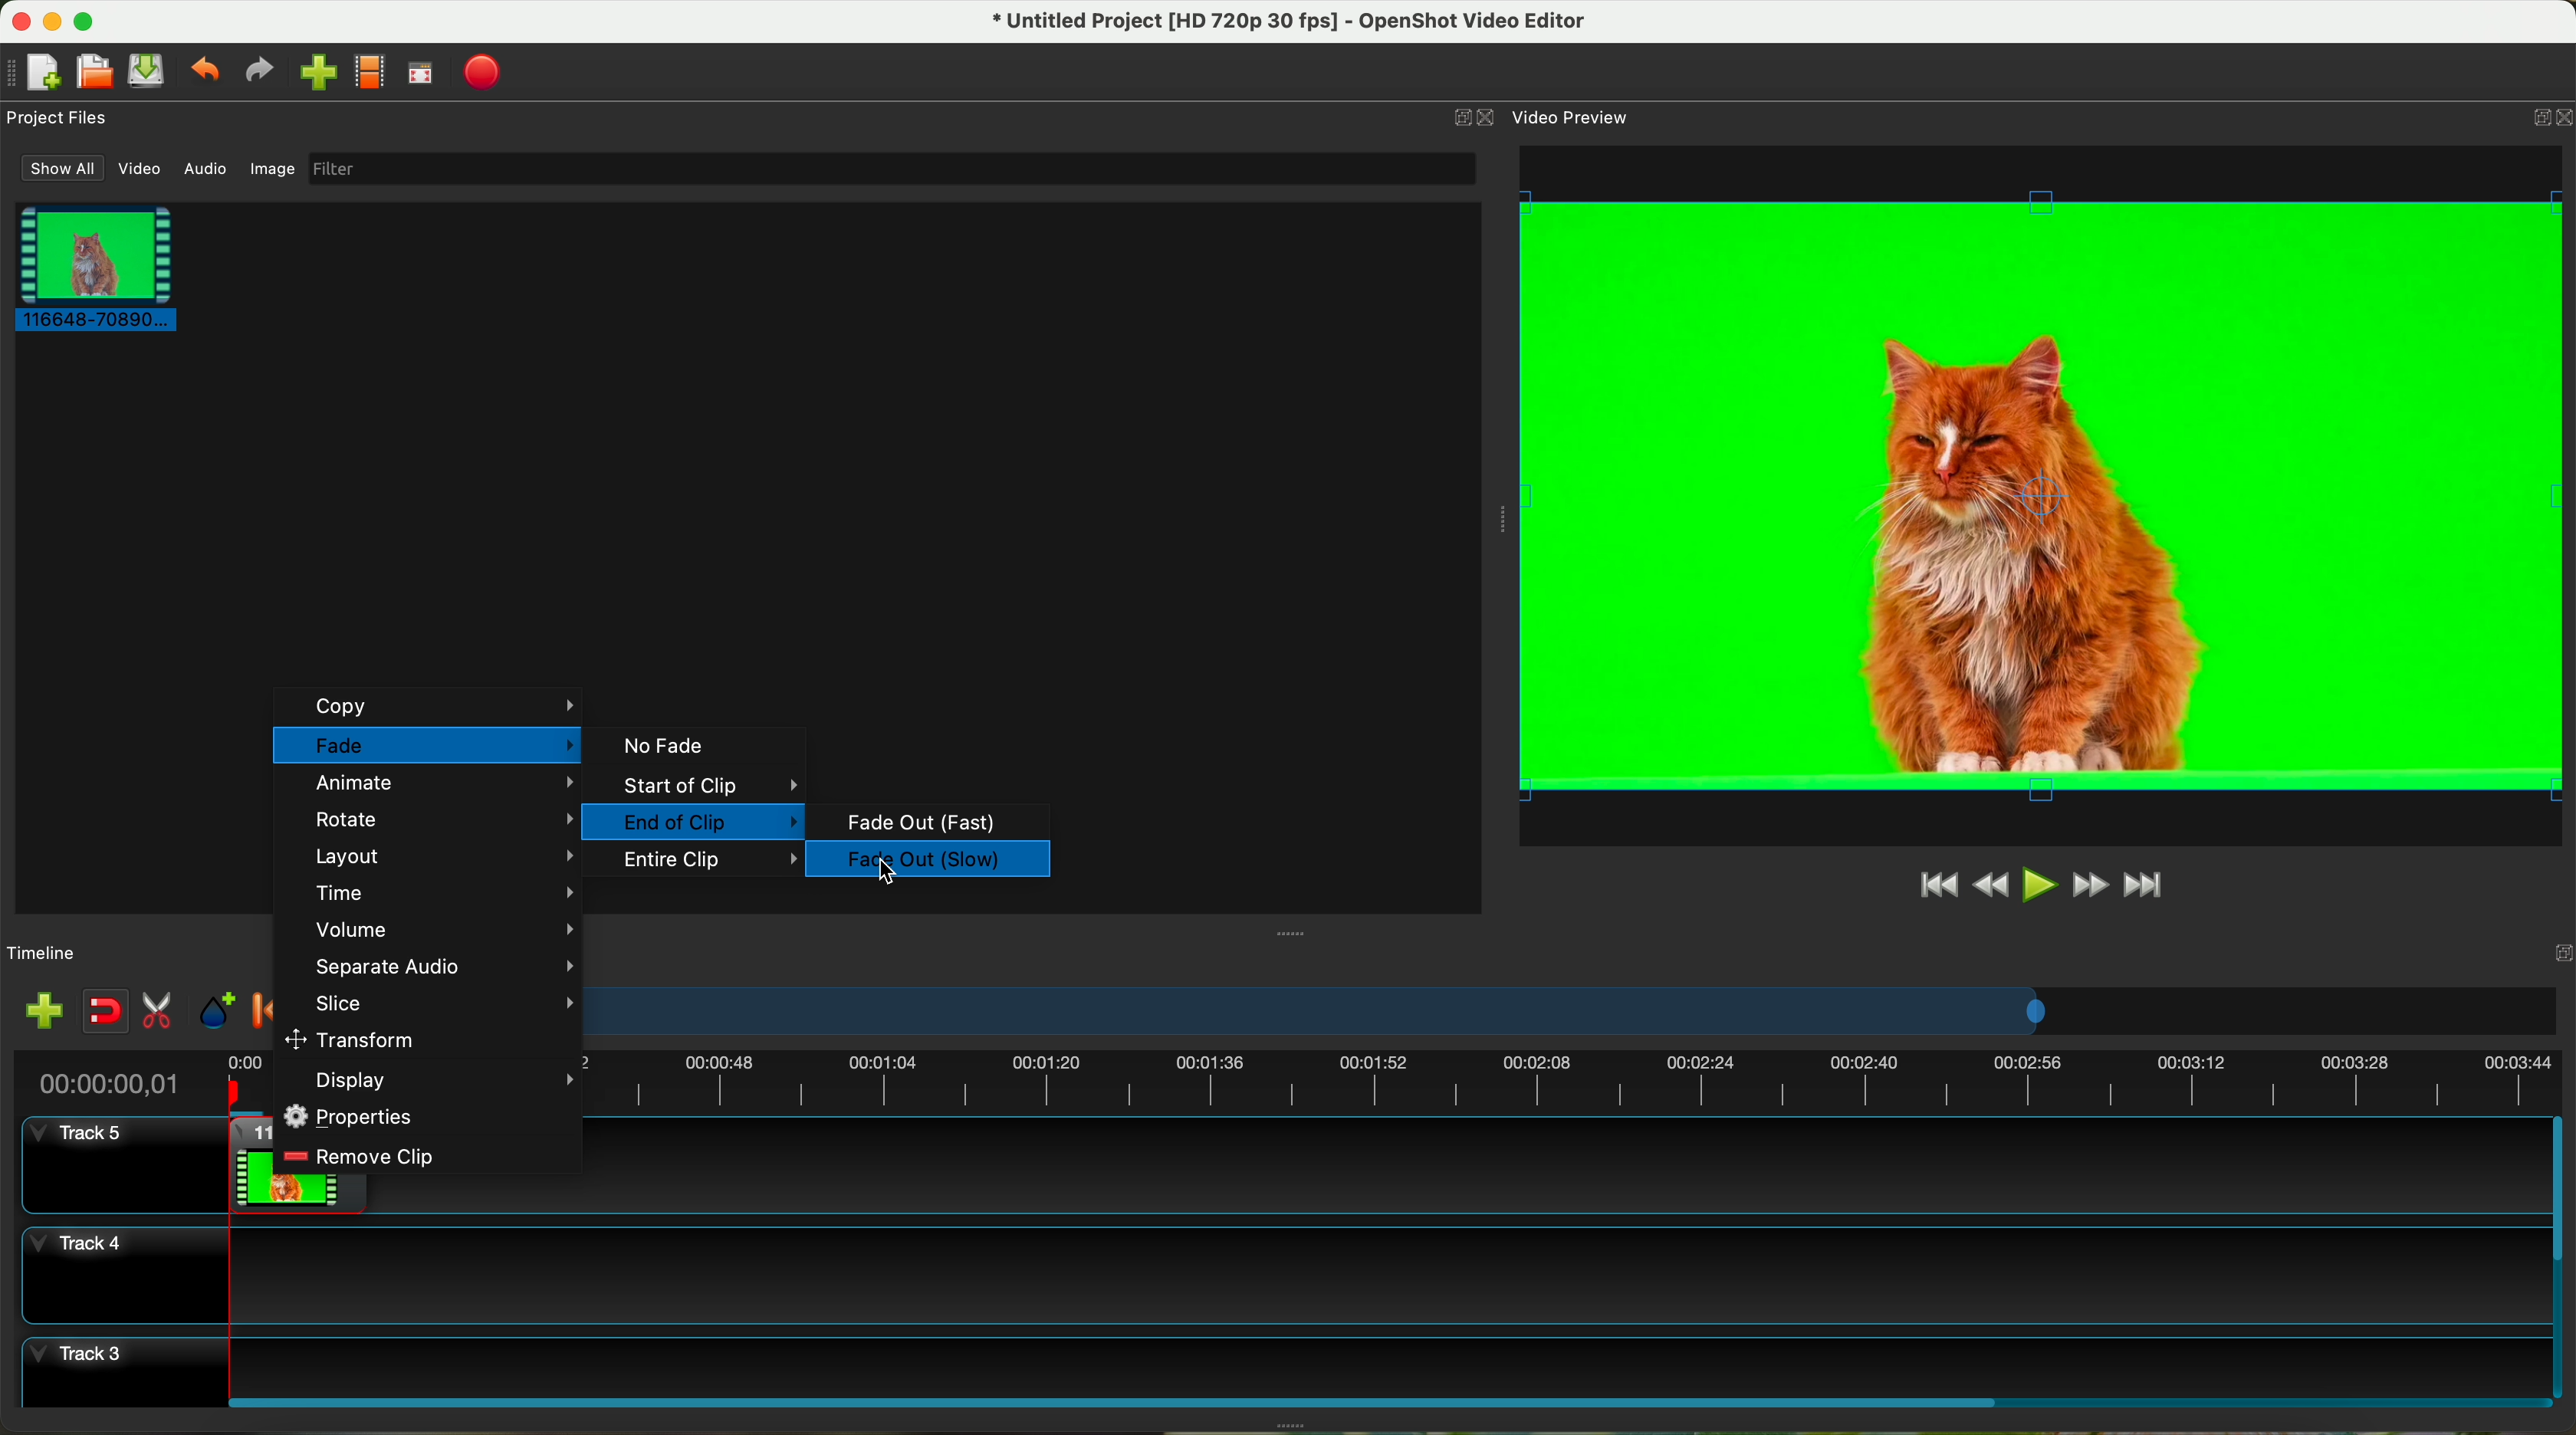 The image size is (2576, 1435). Describe the element at coordinates (441, 819) in the screenshot. I see `rotate` at that location.